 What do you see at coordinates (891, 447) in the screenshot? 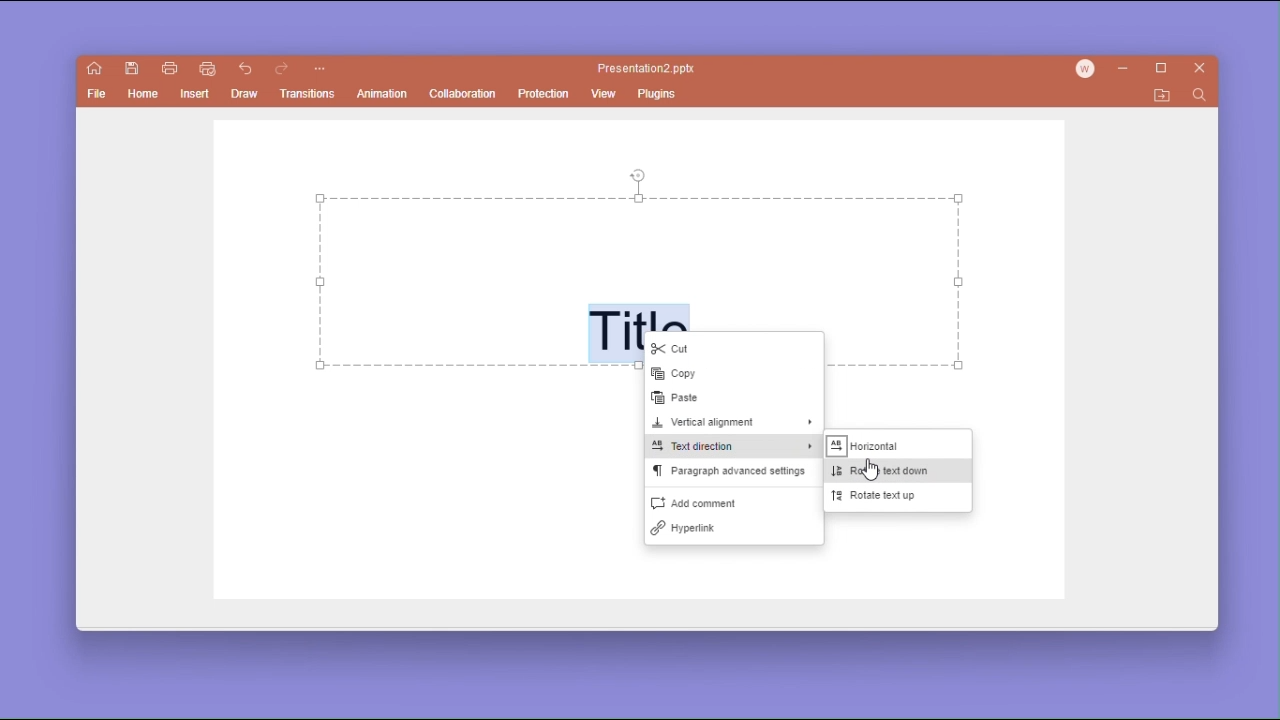
I see `horizontal` at bounding box center [891, 447].